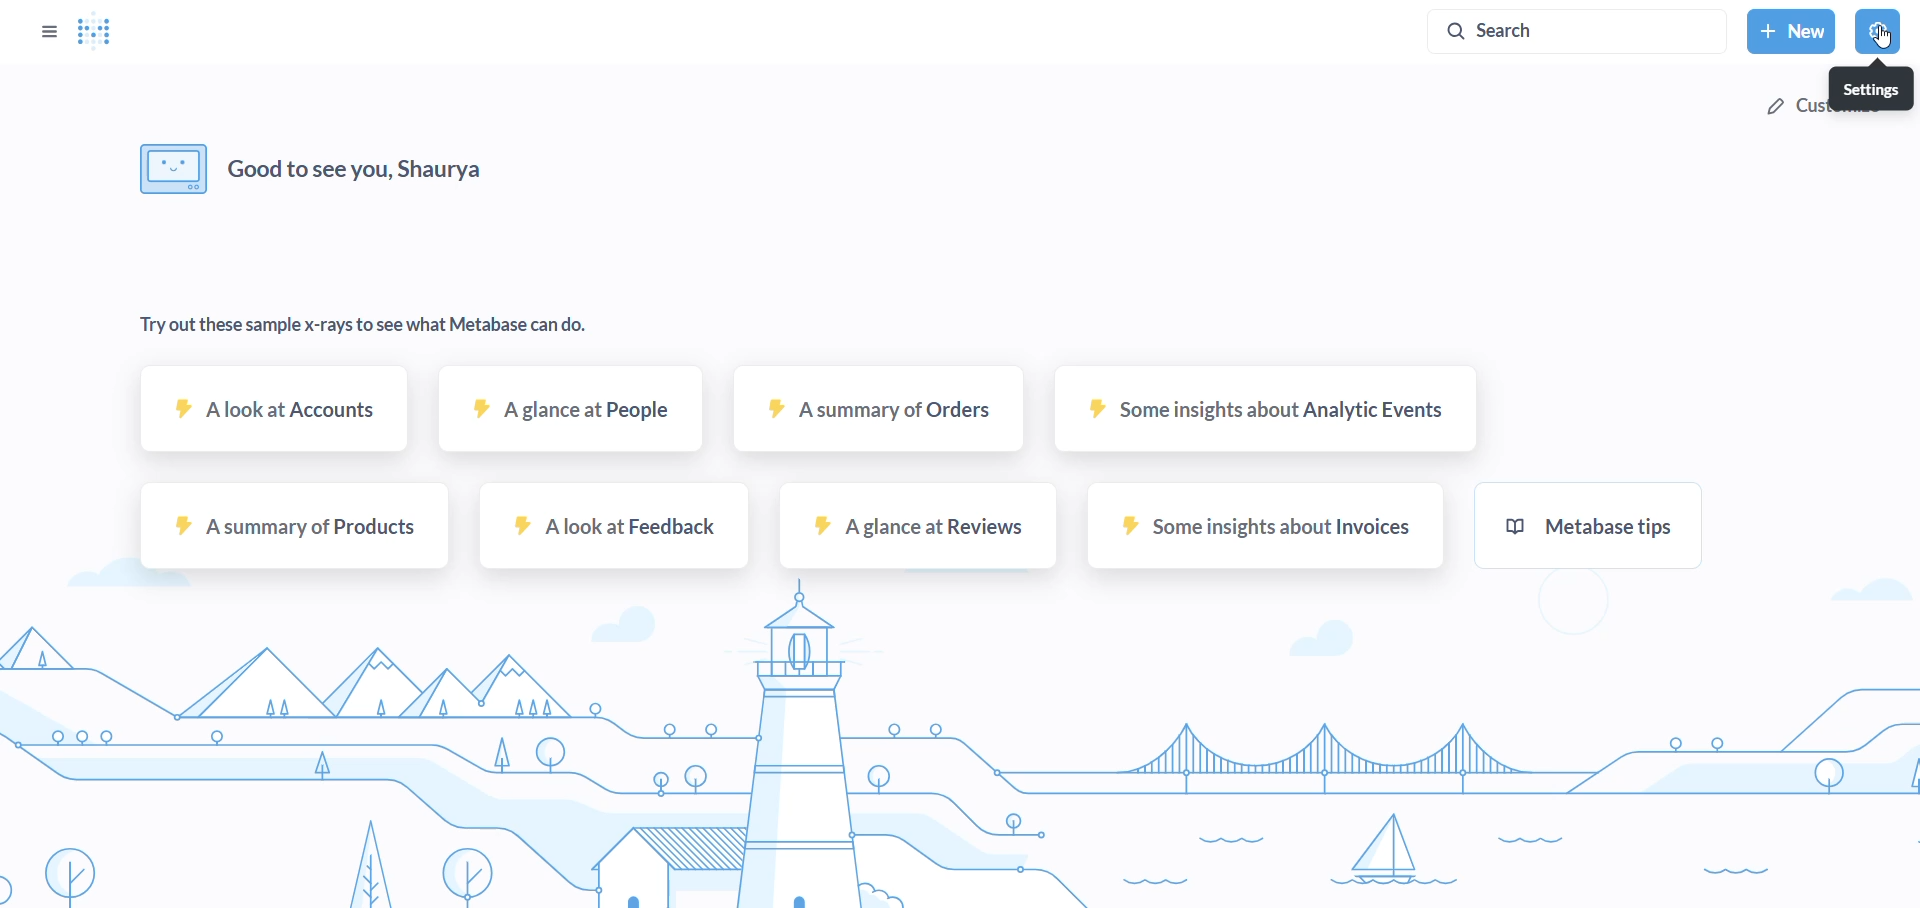 The image size is (1920, 908). Describe the element at coordinates (1791, 30) in the screenshot. I see `new ` at that location.